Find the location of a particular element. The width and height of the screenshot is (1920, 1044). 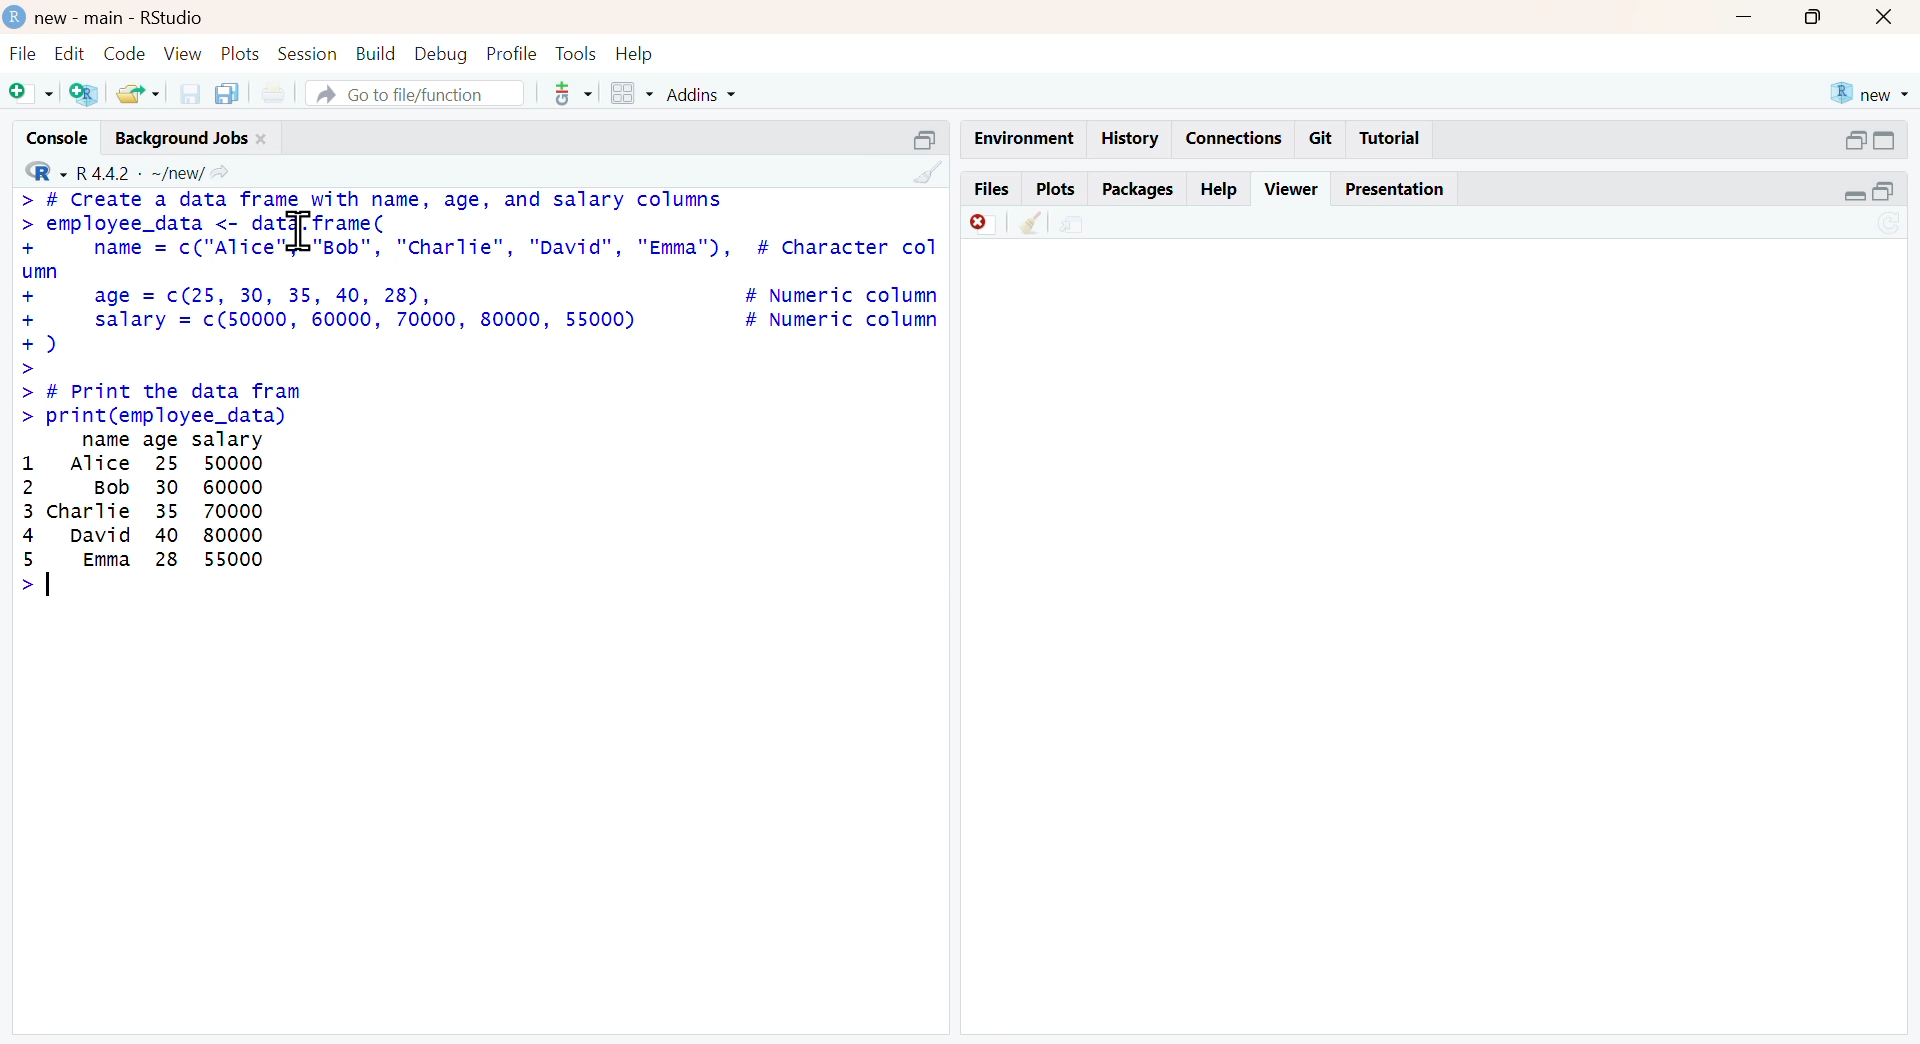

minimise is located at coordinates (1867, 191).